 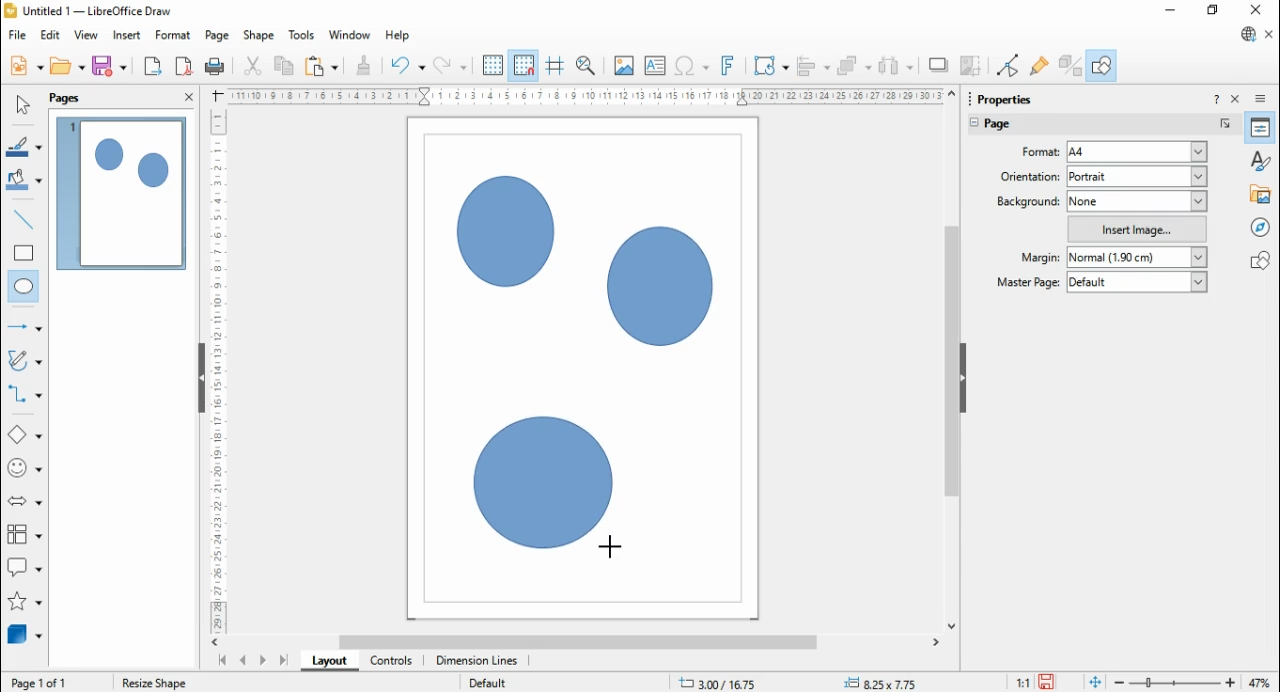 What do you see at coordinates (19, 35) in the screenshot?
I see `file` at bounding box center [19, 35].